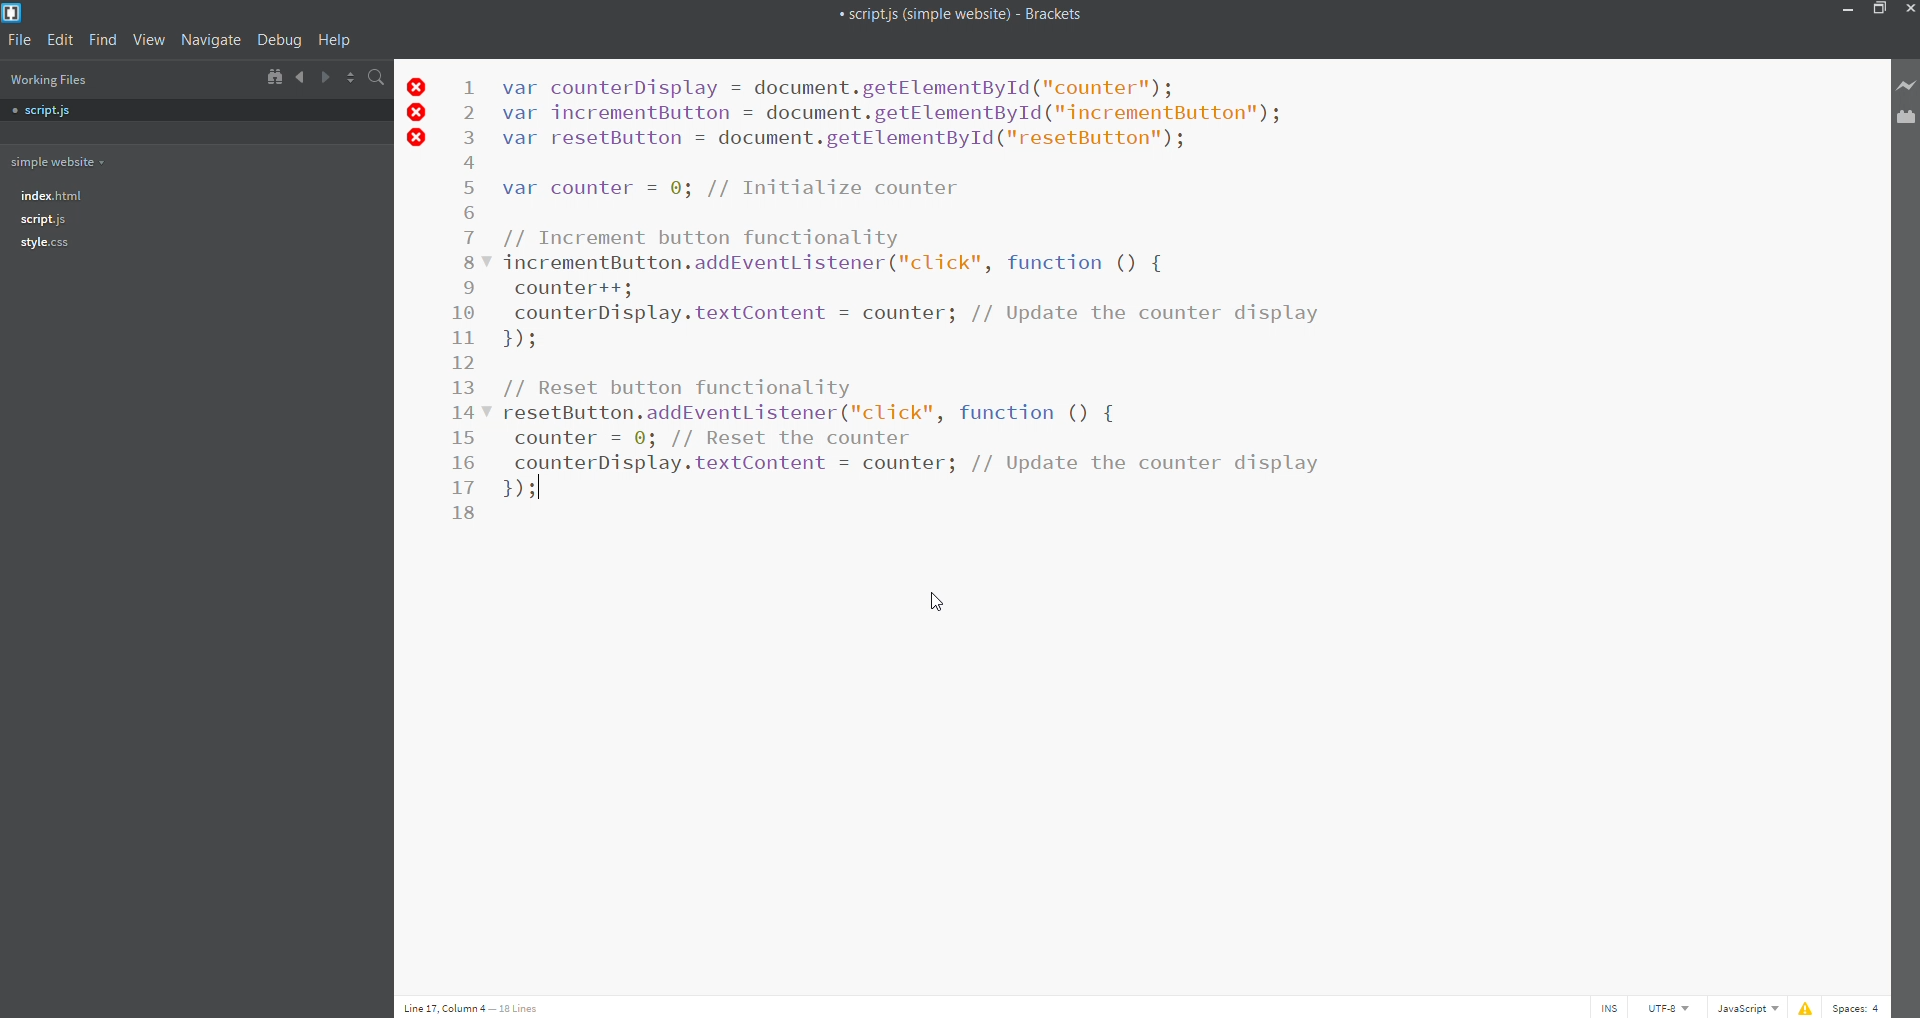  What do you see at coordinates (13, 12) in the screenshot?
I see `brackets` at bounding box center [13, 12].